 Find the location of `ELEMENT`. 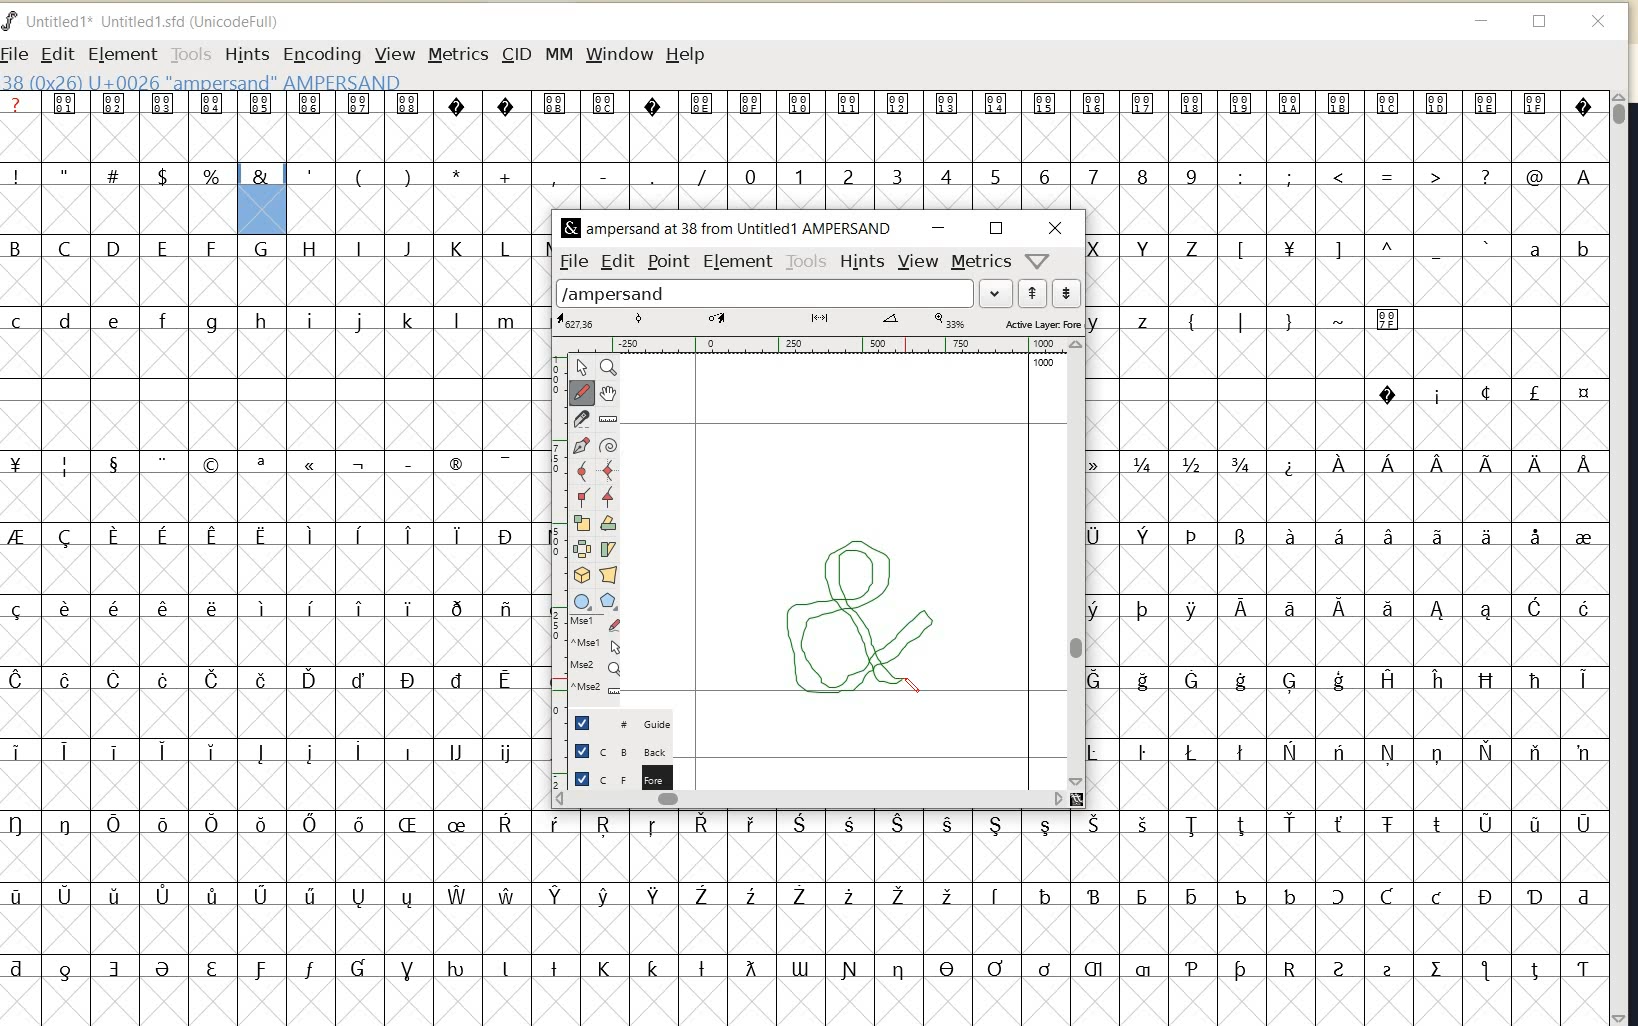

ELEMENT is located at coordinates (119, 54).